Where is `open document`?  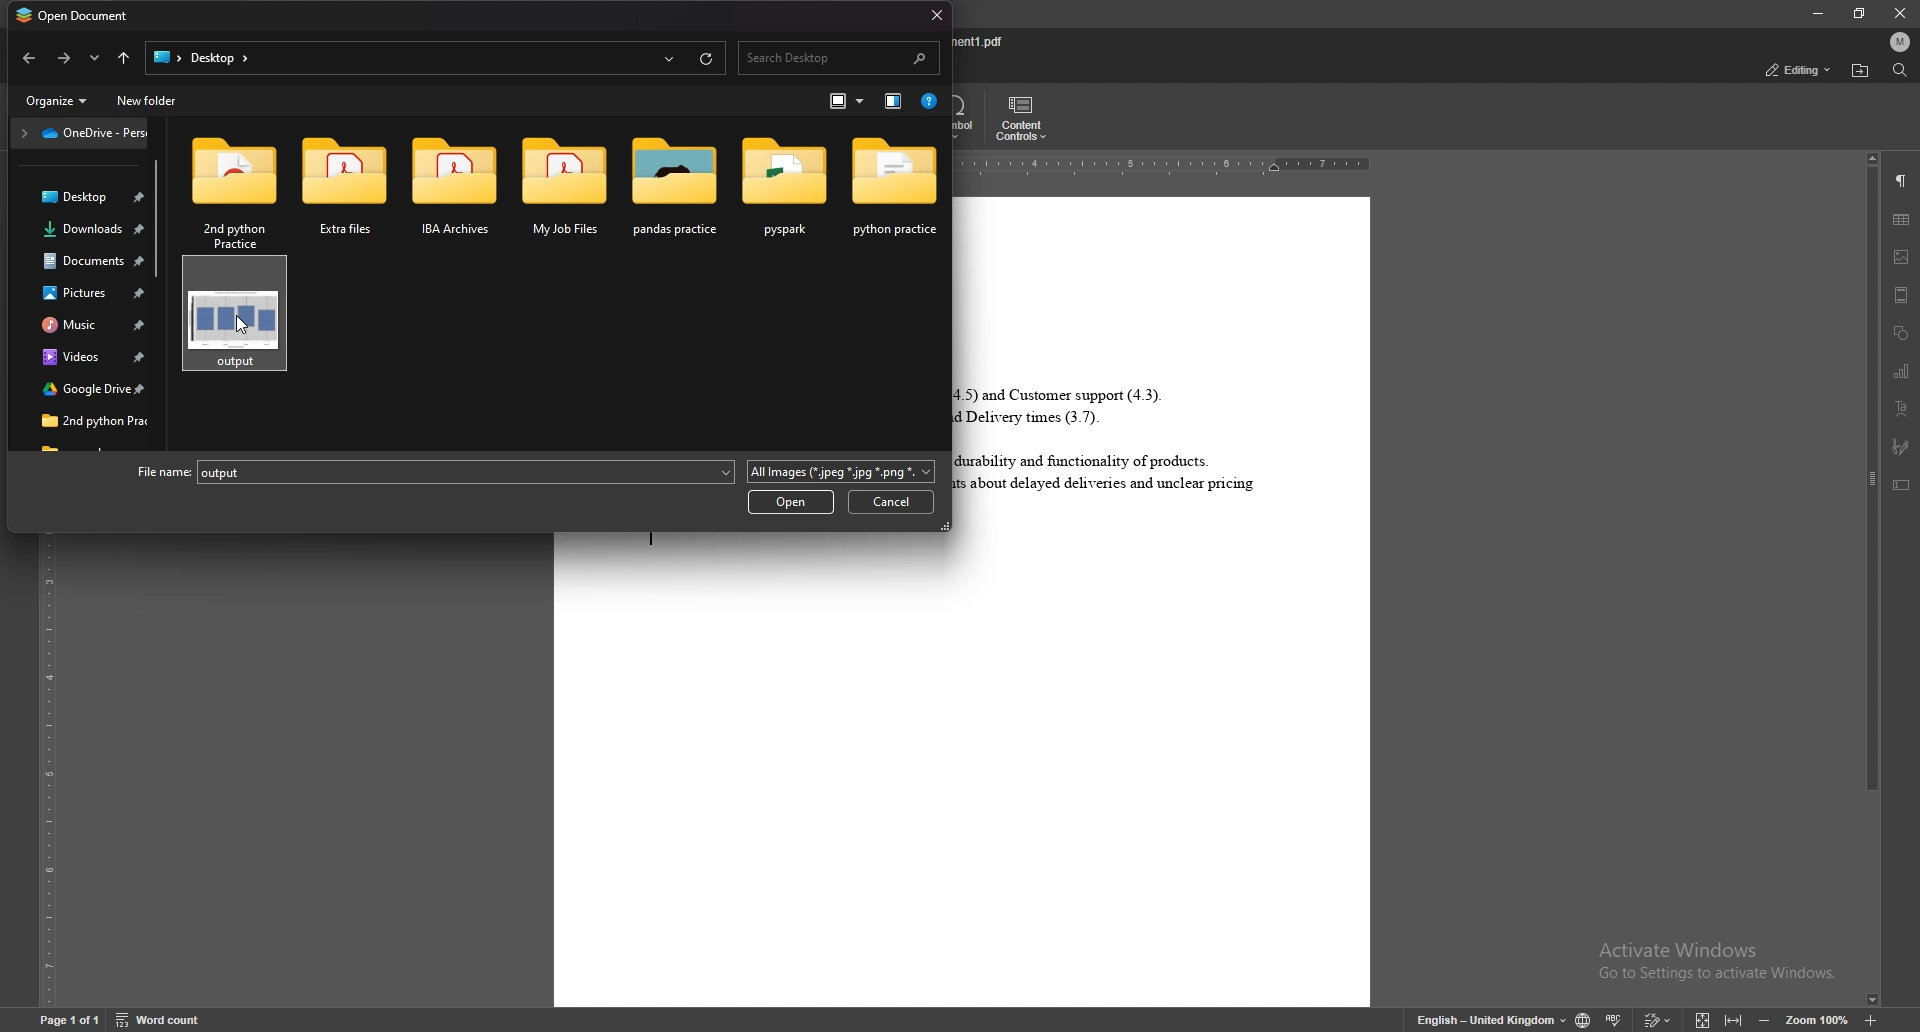 open document is located at coordinates (79, 17).